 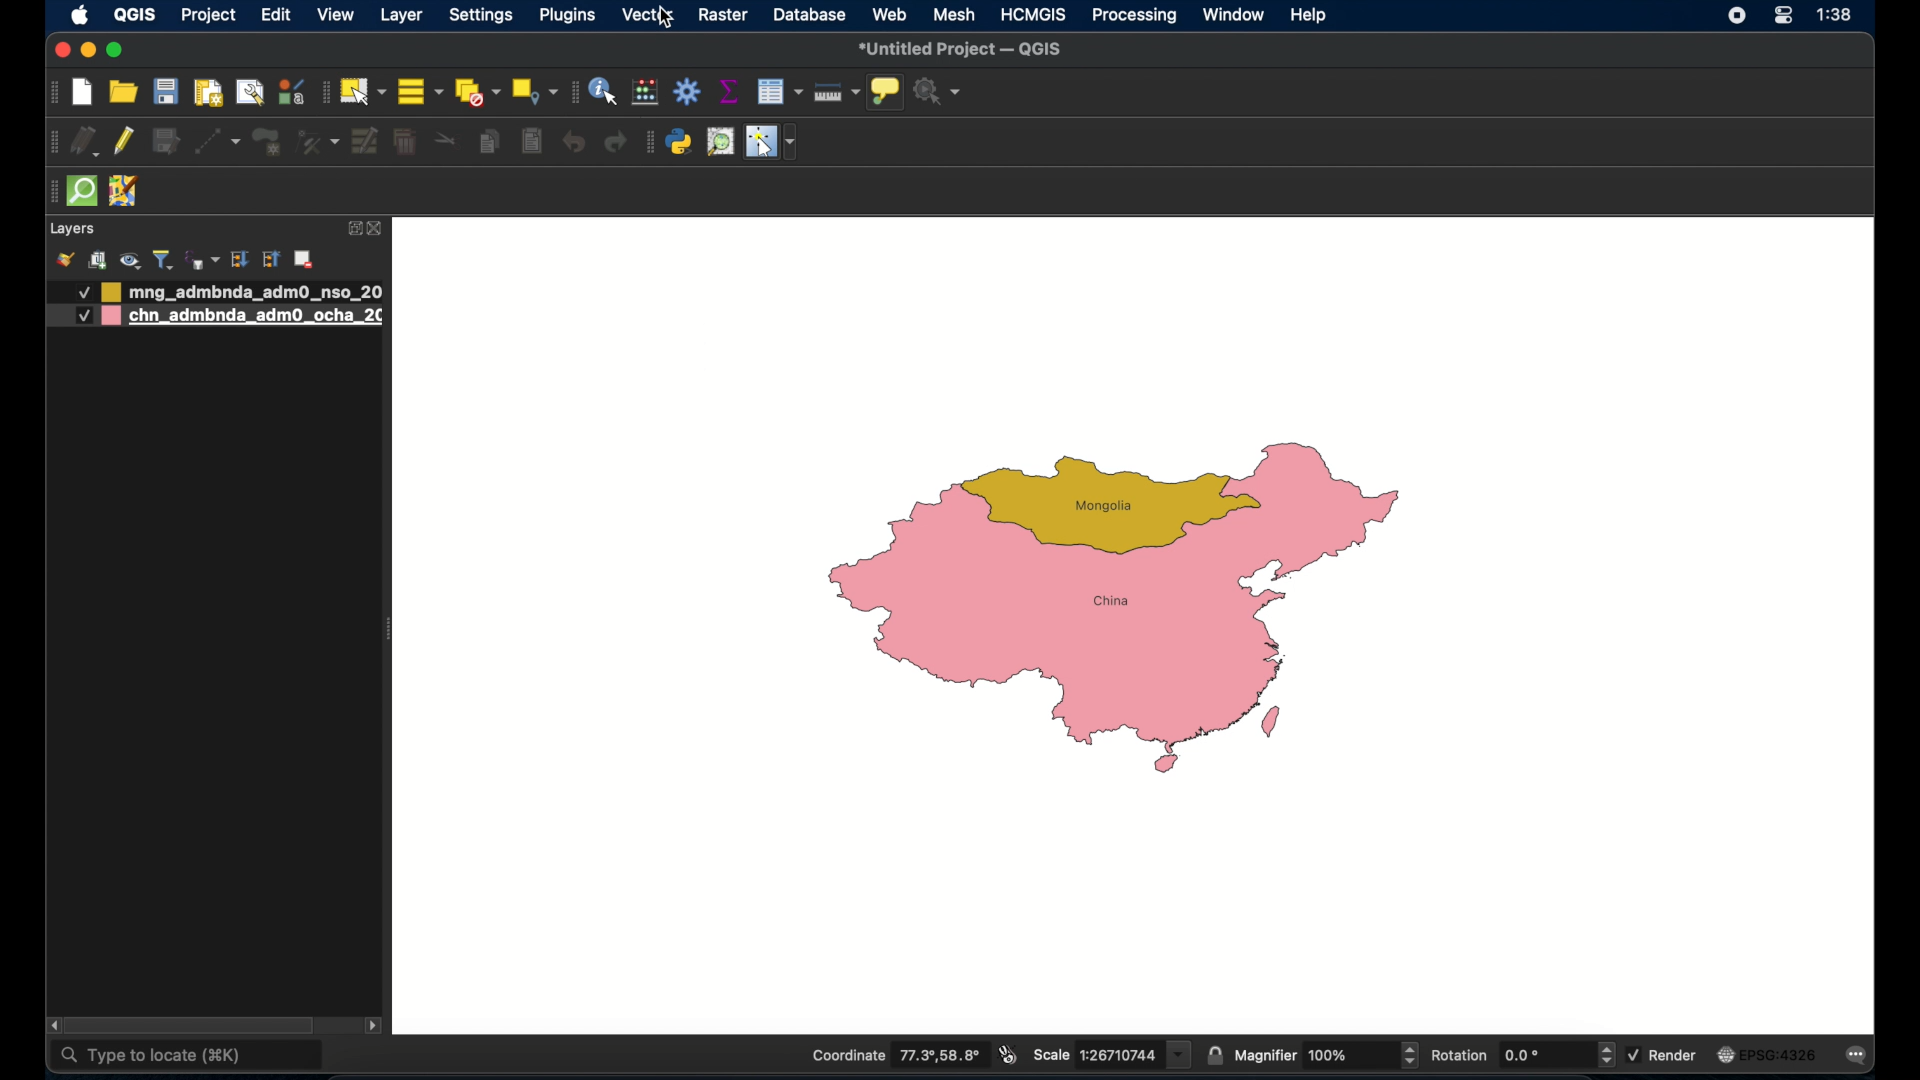 I want to click on layer 2, so click(x=245, y=317).